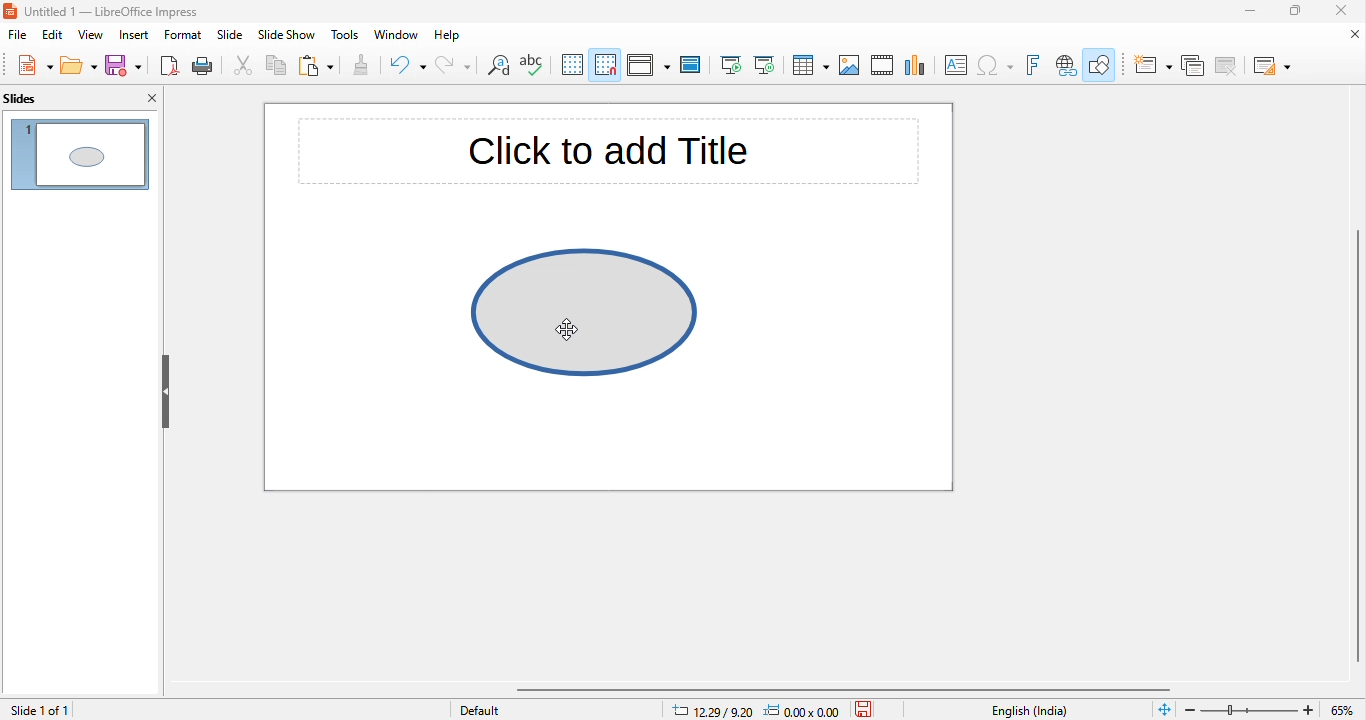 The height and width of the screenshot is (720, 1366). I want to click on edit, so click(54, 36).